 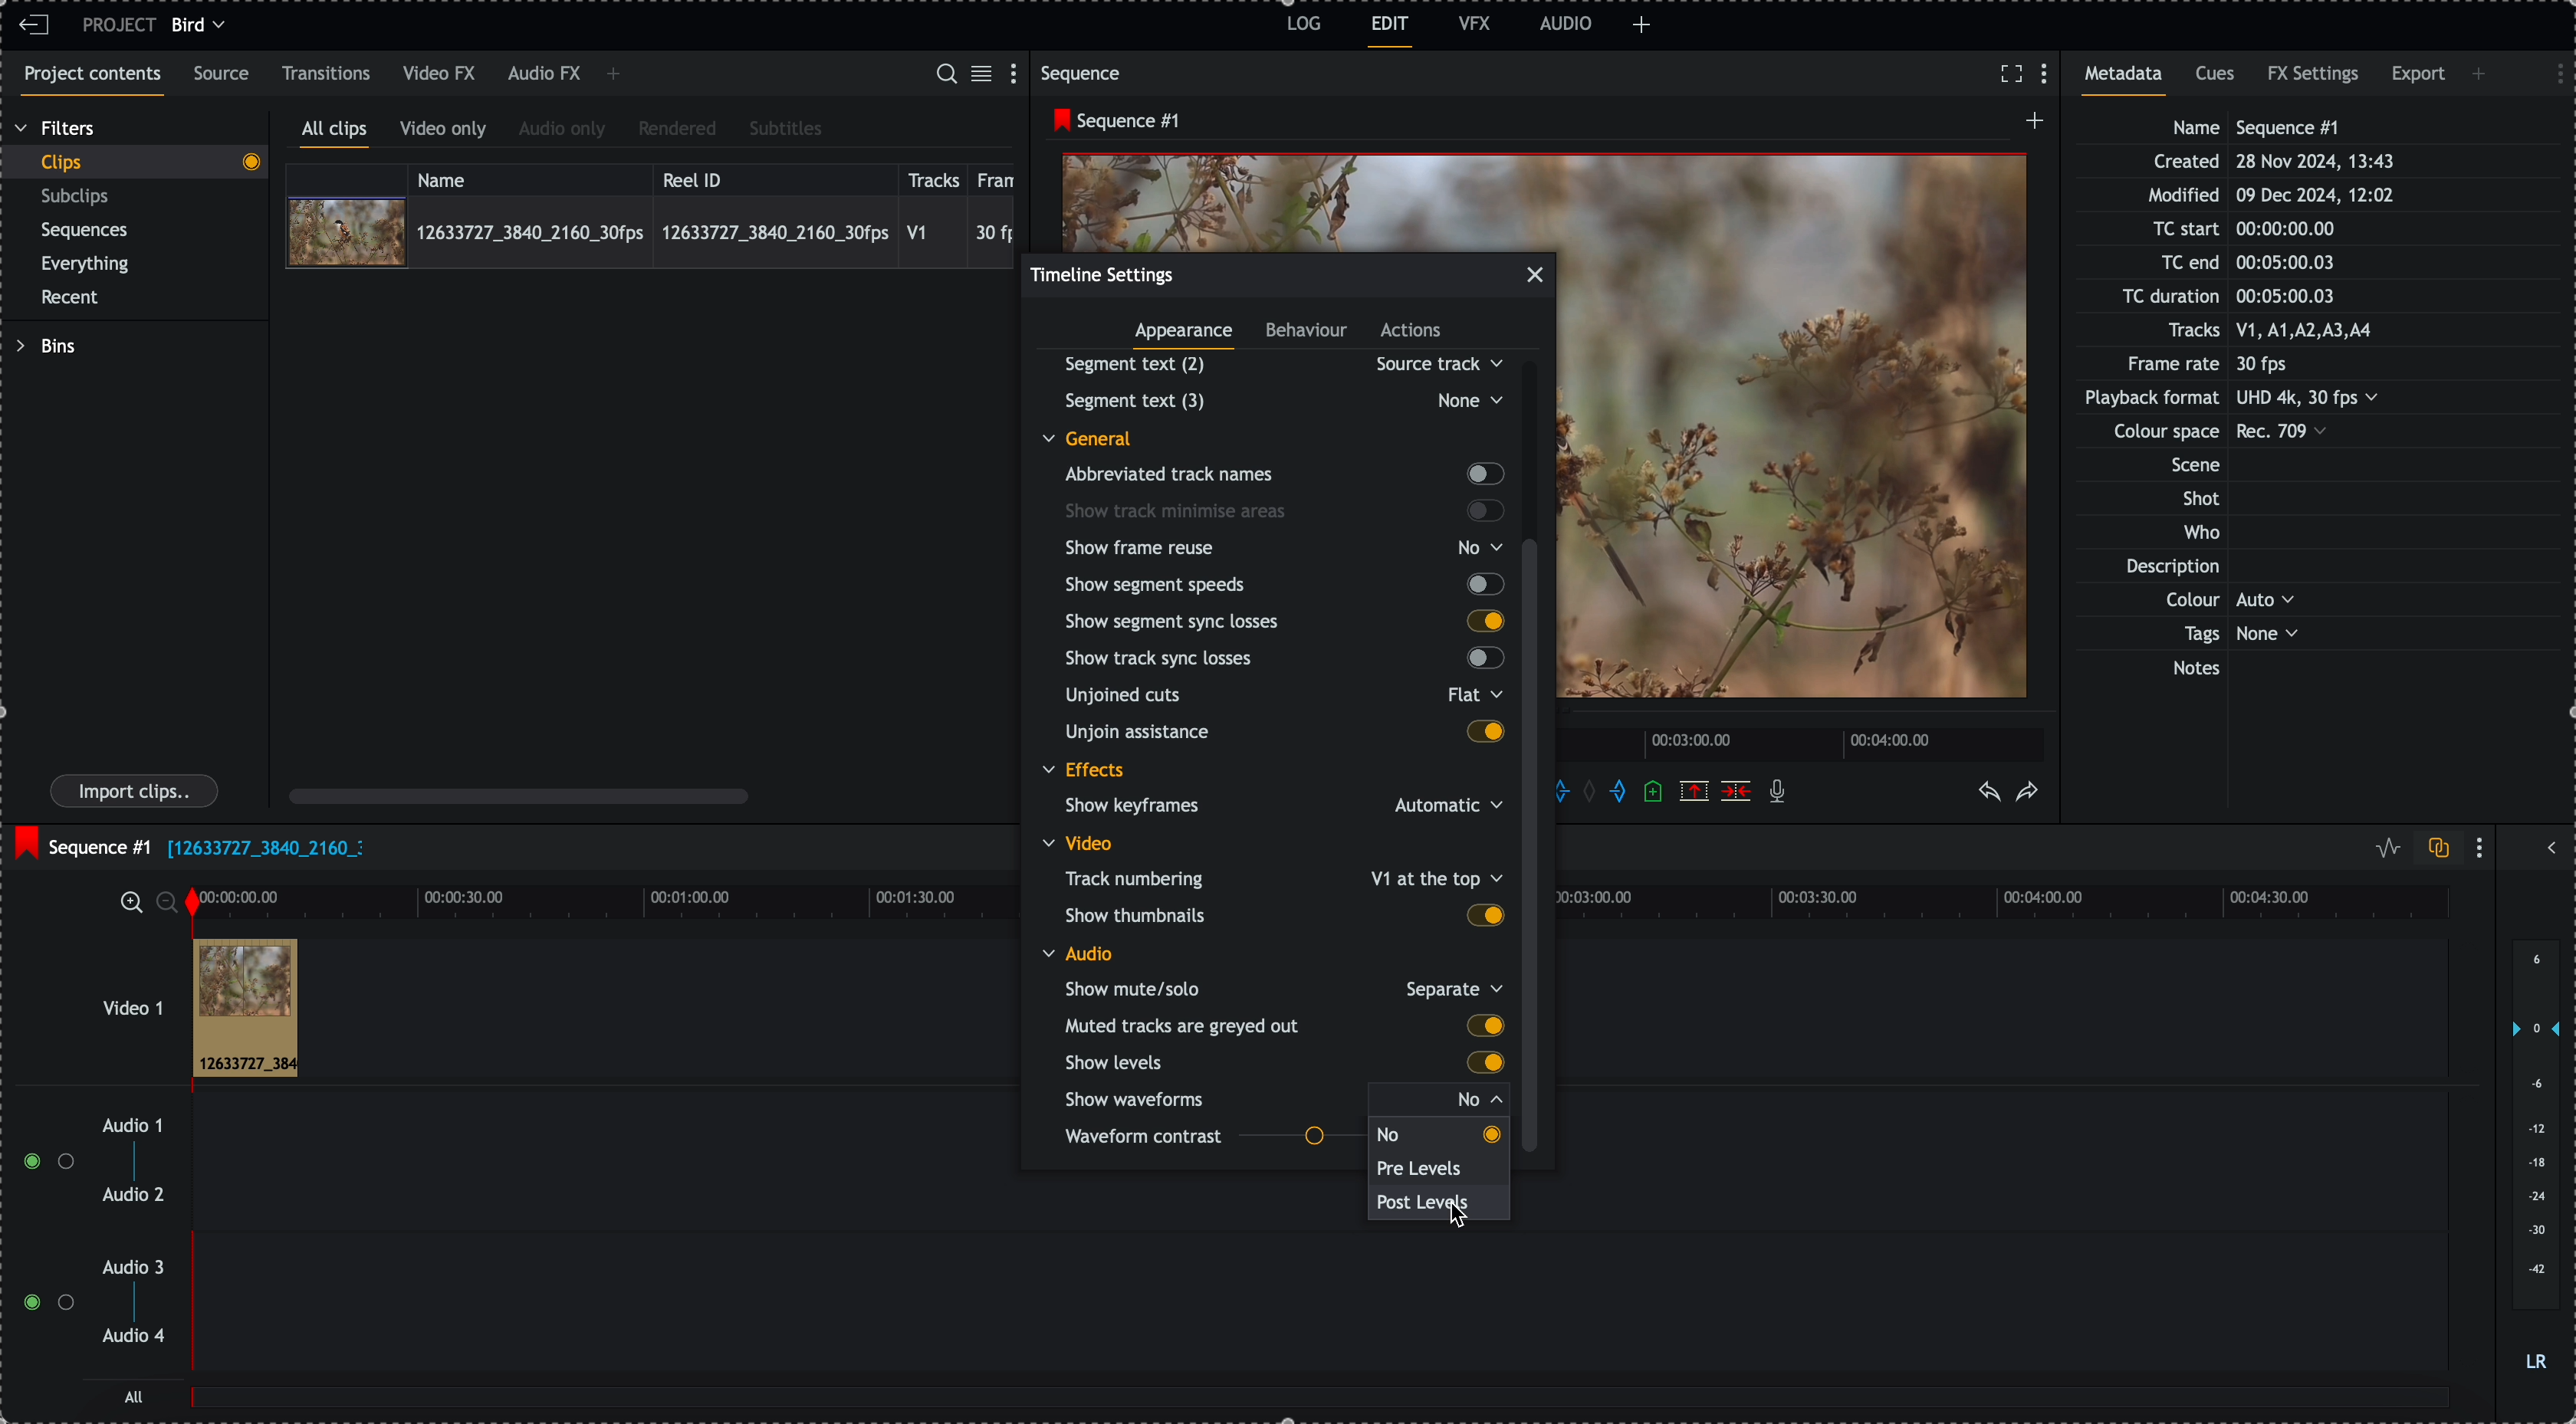 I want to click on redo, so click(x=2028, y=793).